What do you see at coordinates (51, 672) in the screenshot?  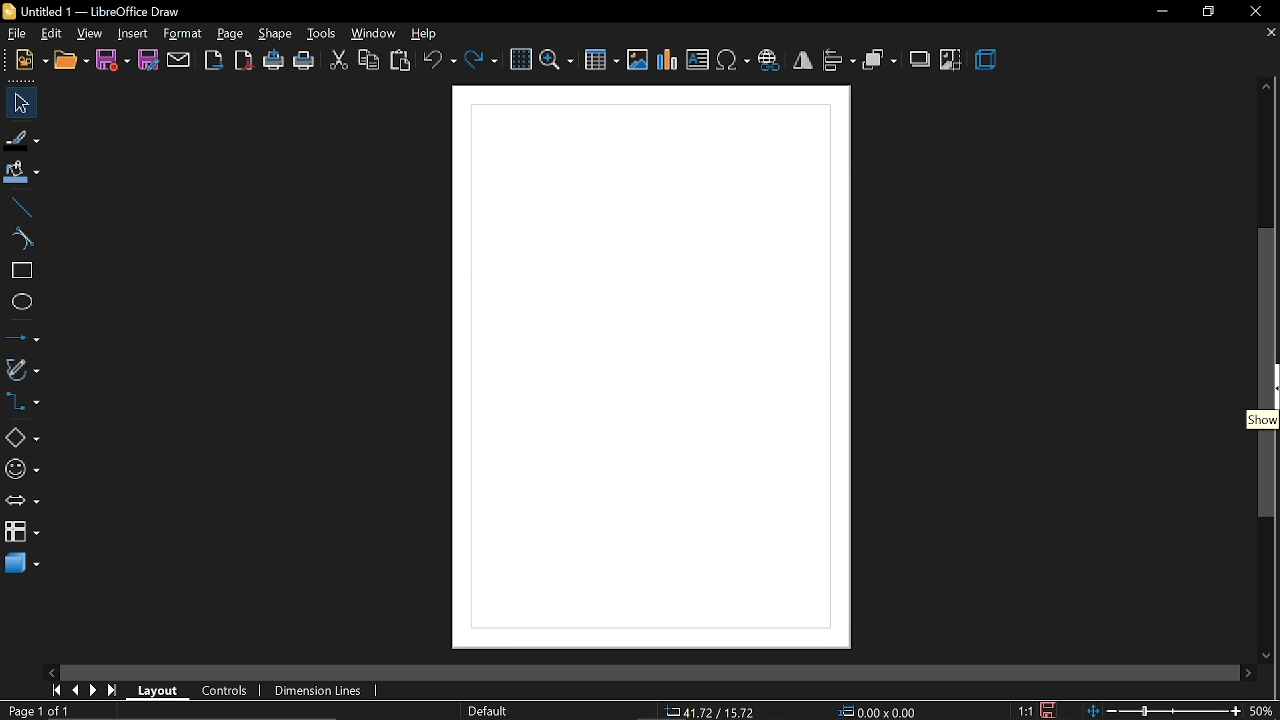 I see `move left` at bounding box center [51, 672].